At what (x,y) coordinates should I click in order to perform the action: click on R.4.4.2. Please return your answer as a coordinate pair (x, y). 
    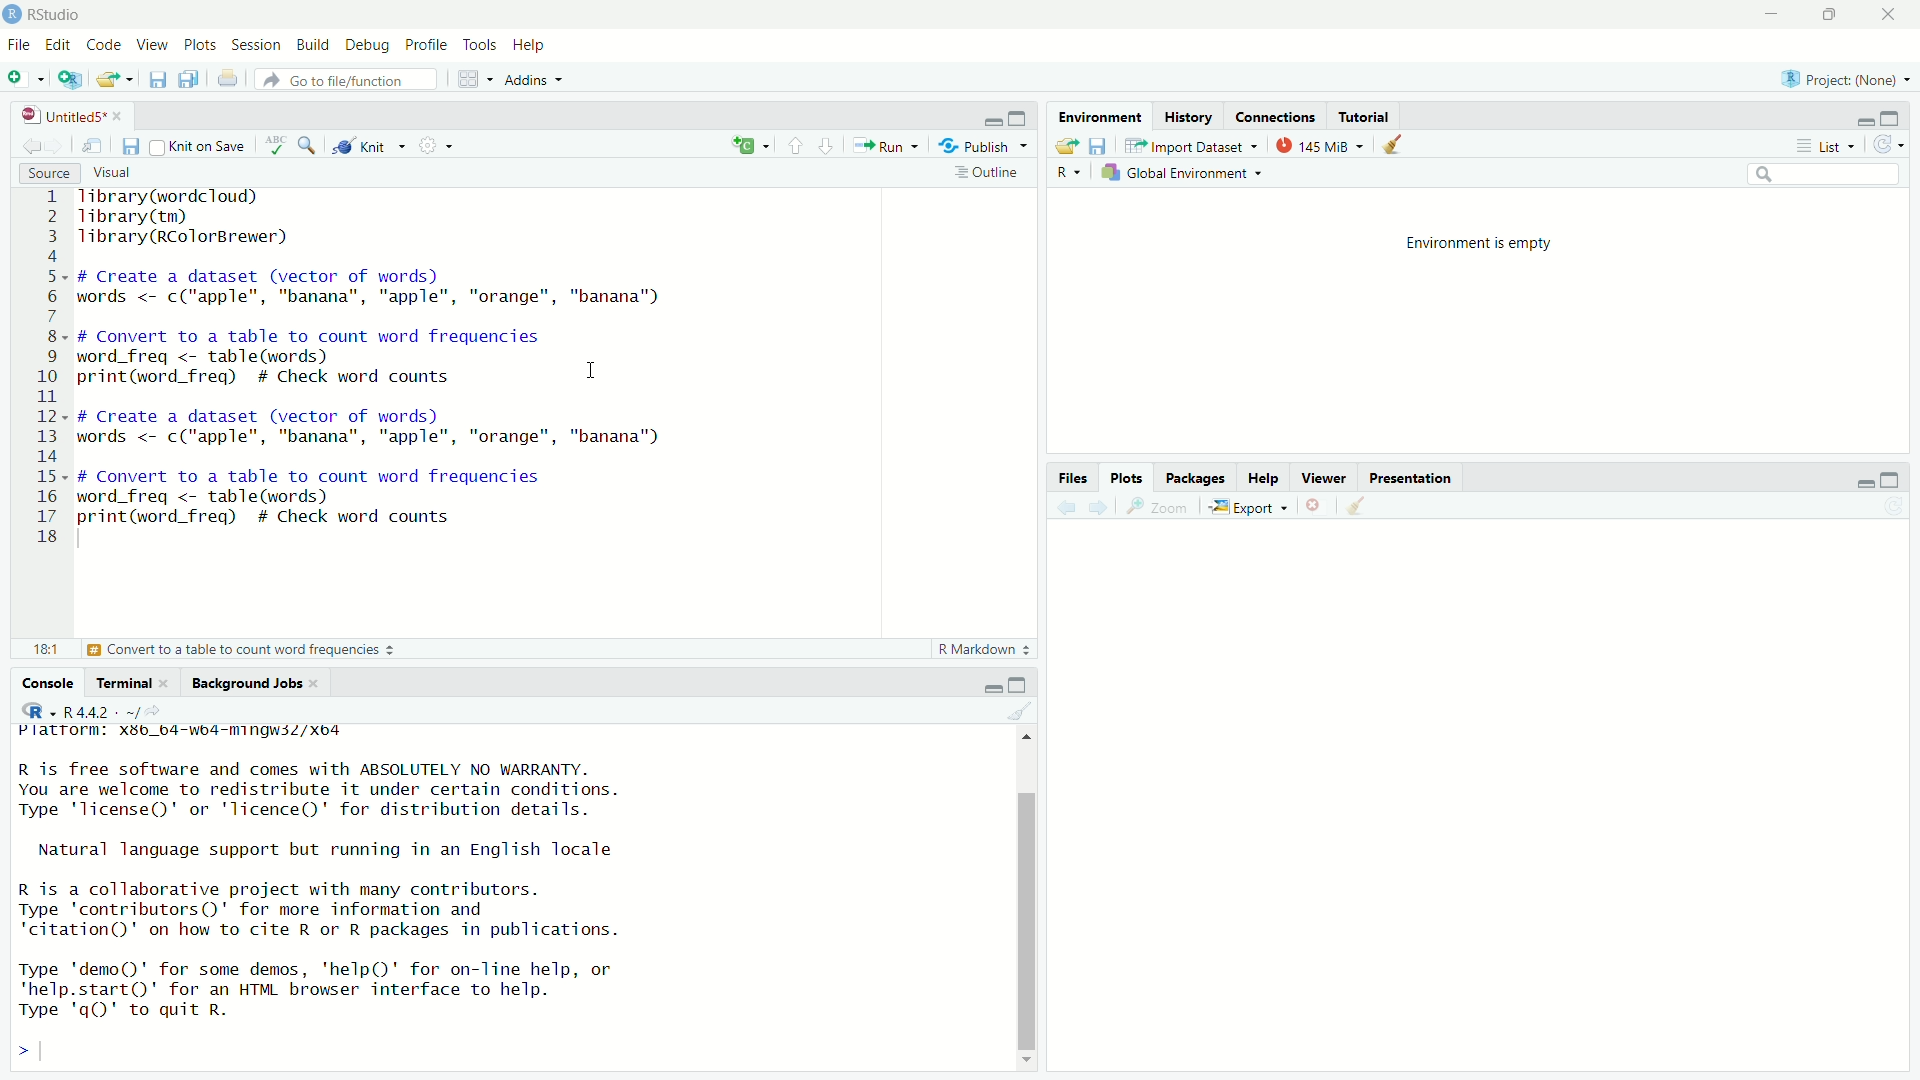
    Looking at the image, I should click on (82, 711).